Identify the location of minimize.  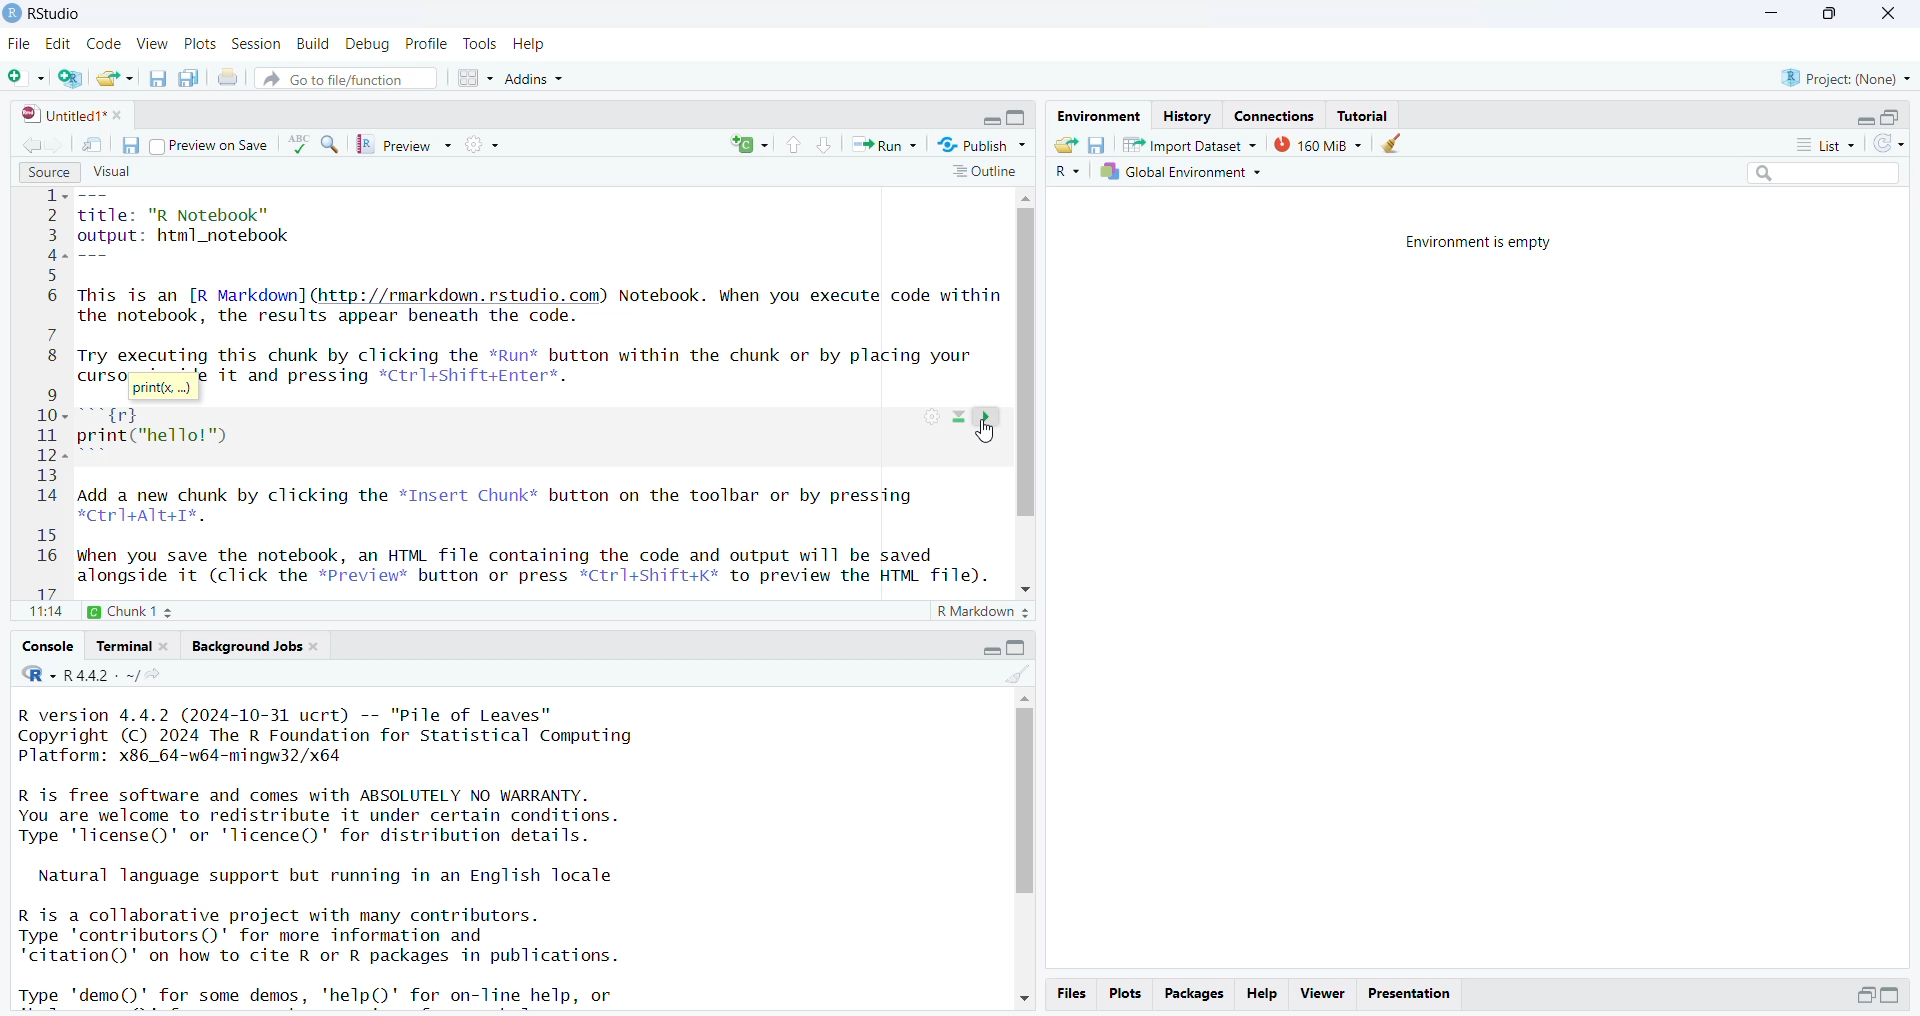
(1772, 15).